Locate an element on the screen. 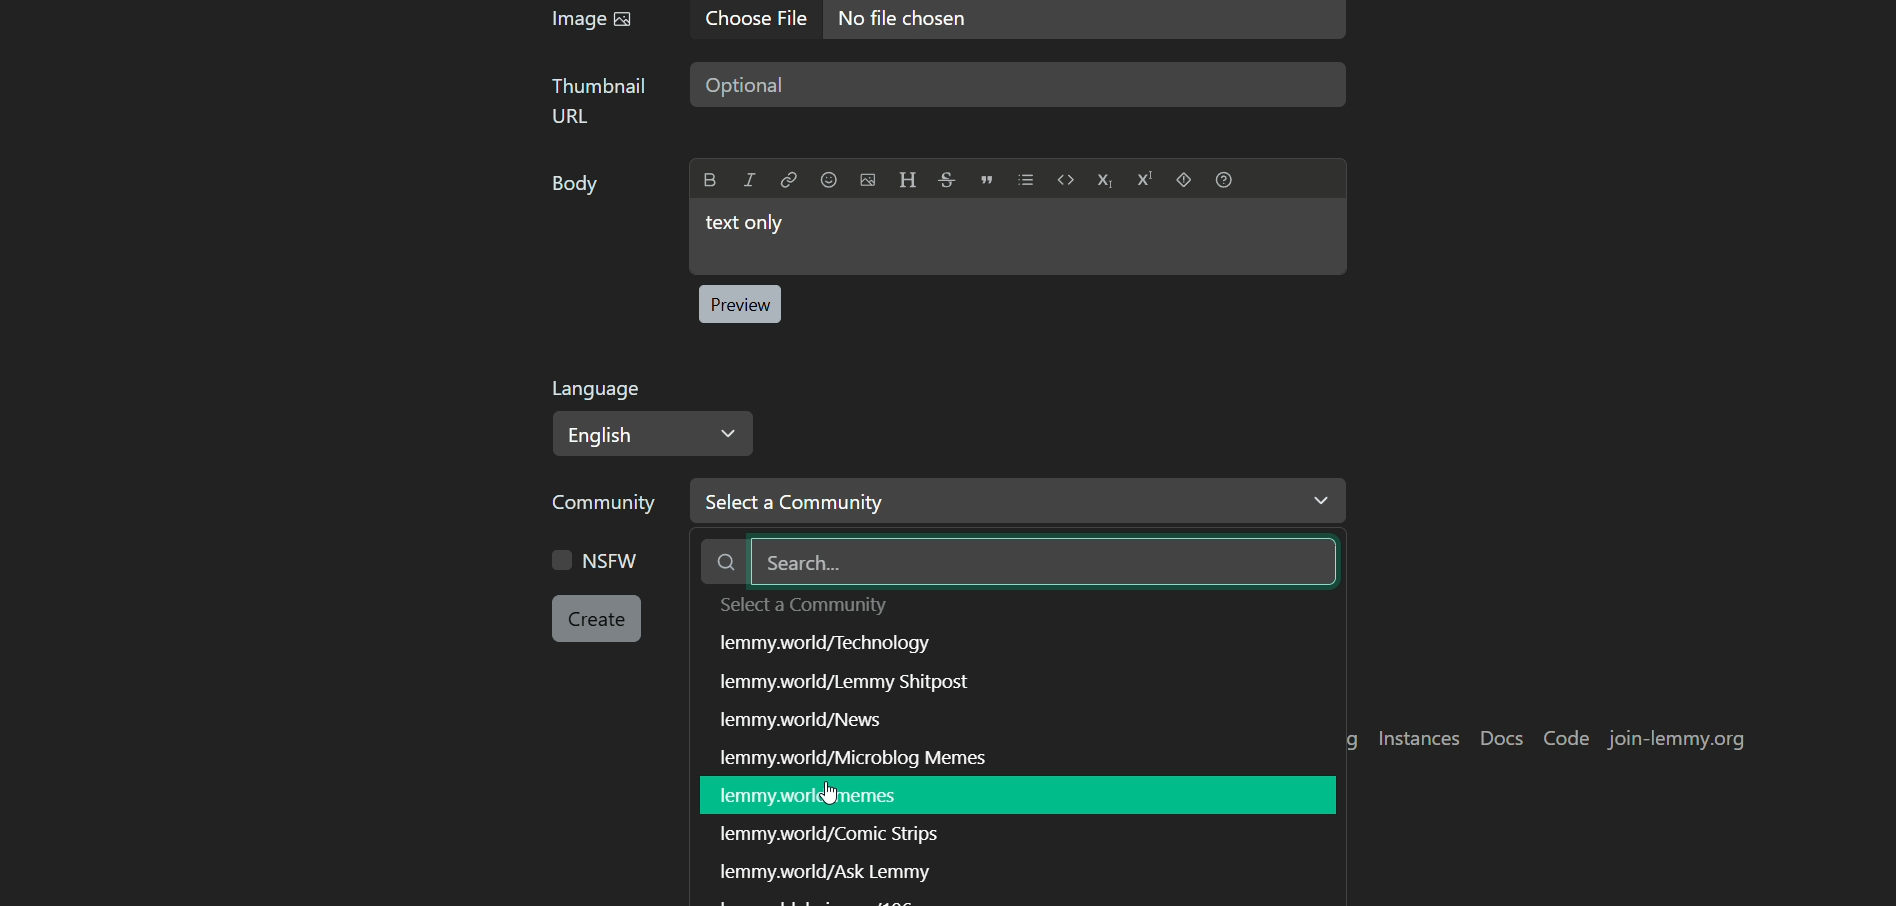 The image size is (1896, 906). Link is located at coordinates (790, 180).